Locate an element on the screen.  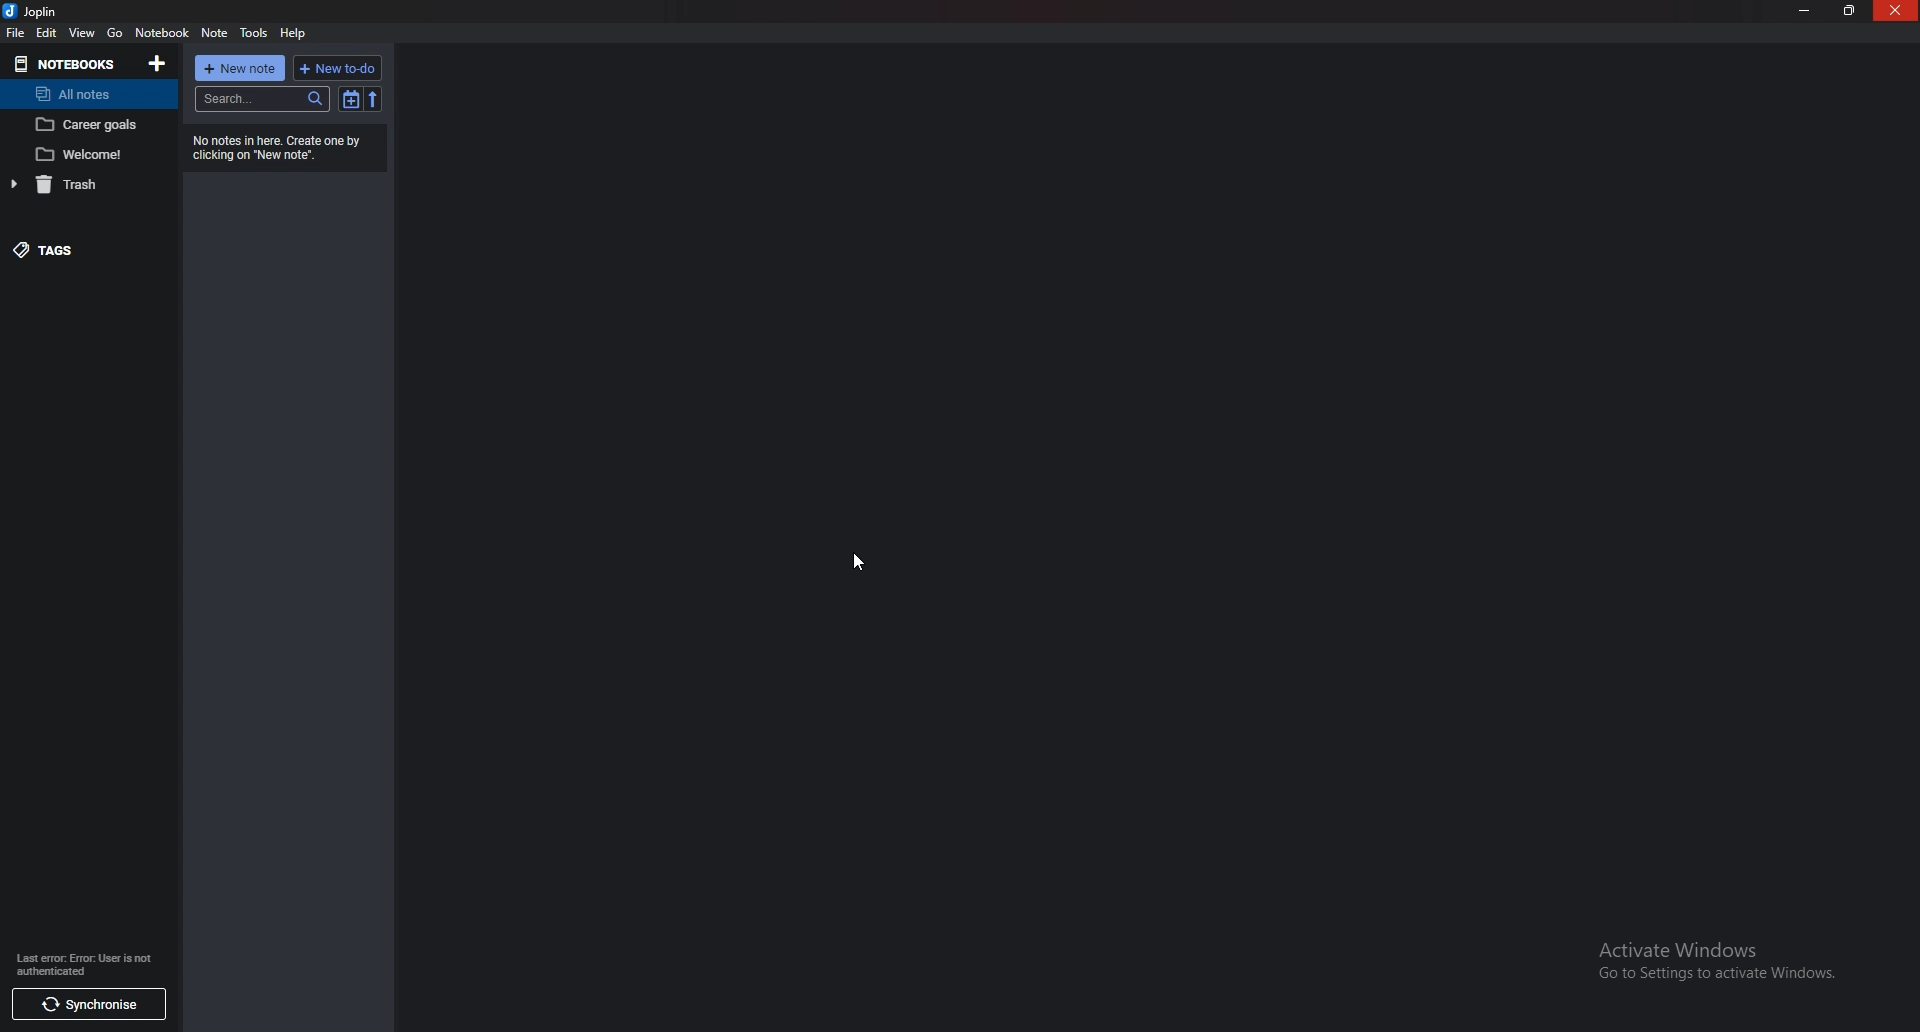
new todo is located at coordinates (339, 68).